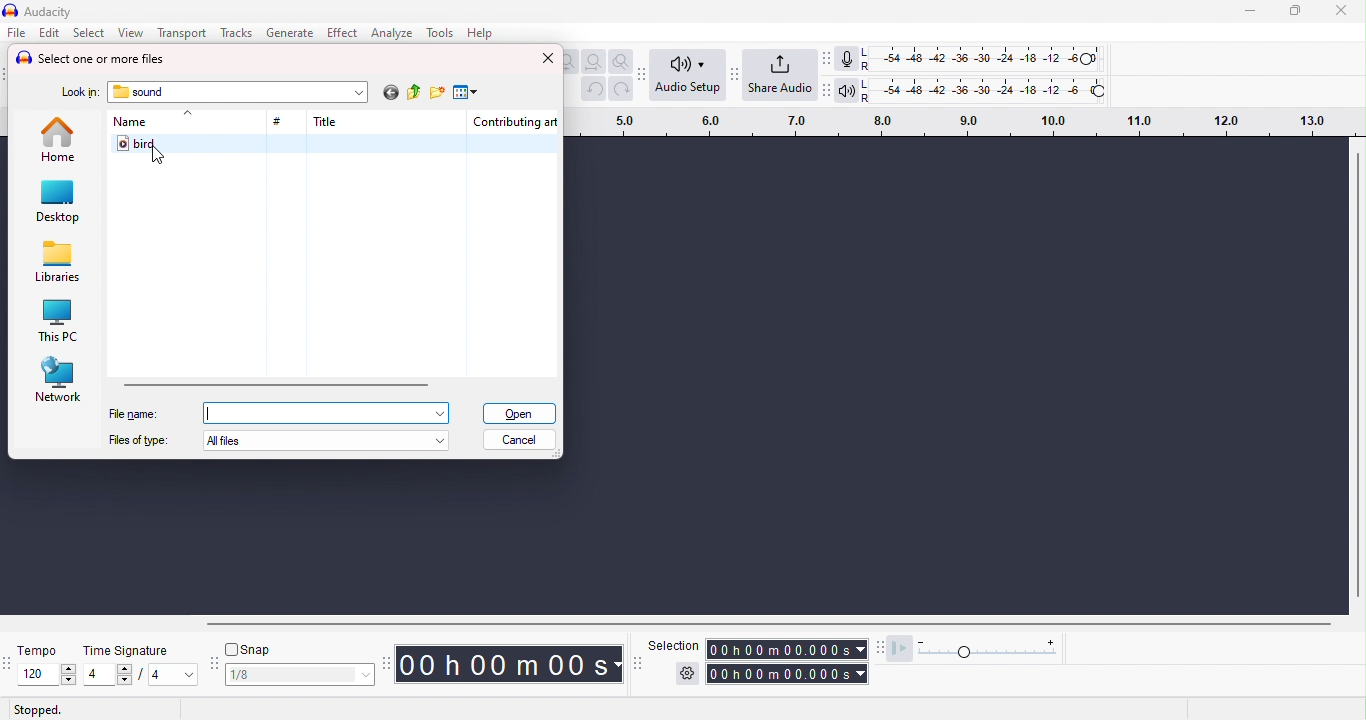 This screenshot has width=1366, height=720. I want to click on tempo, so click(38, 649).